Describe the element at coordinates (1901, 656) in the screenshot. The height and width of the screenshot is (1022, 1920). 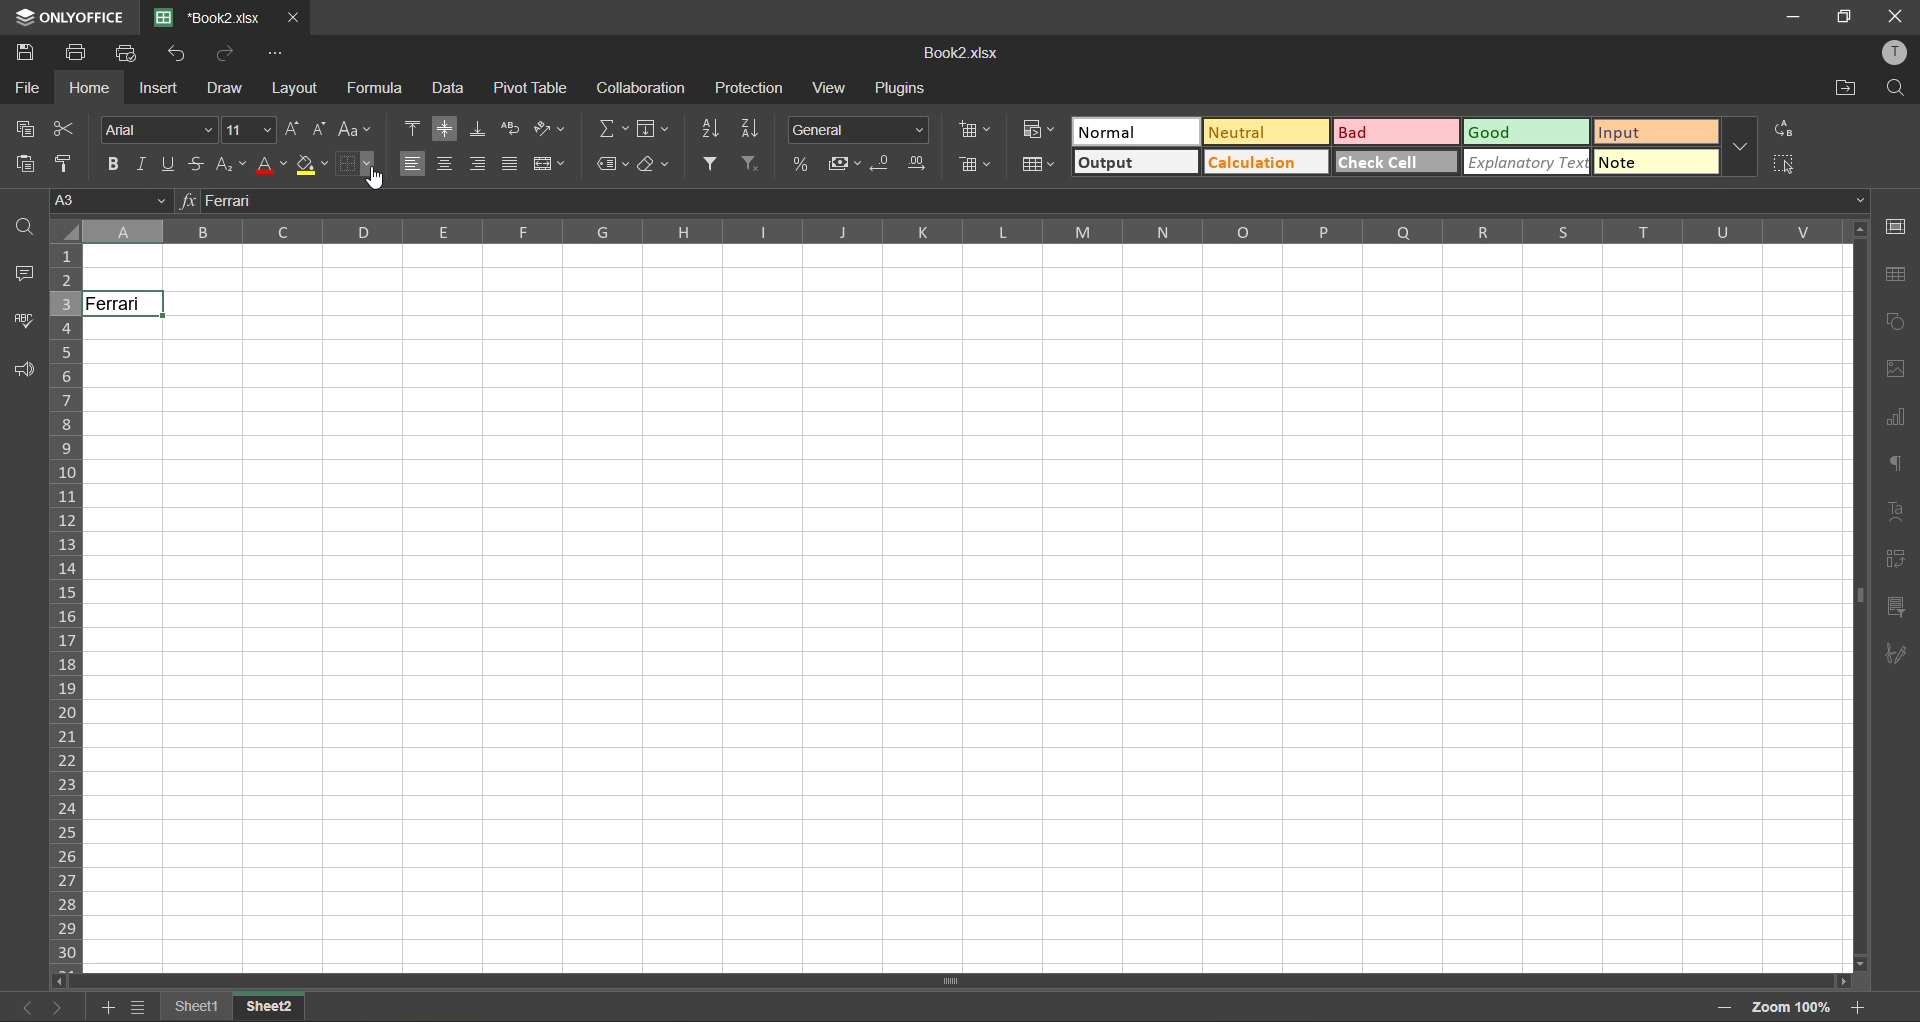
I see `signature` at that location.